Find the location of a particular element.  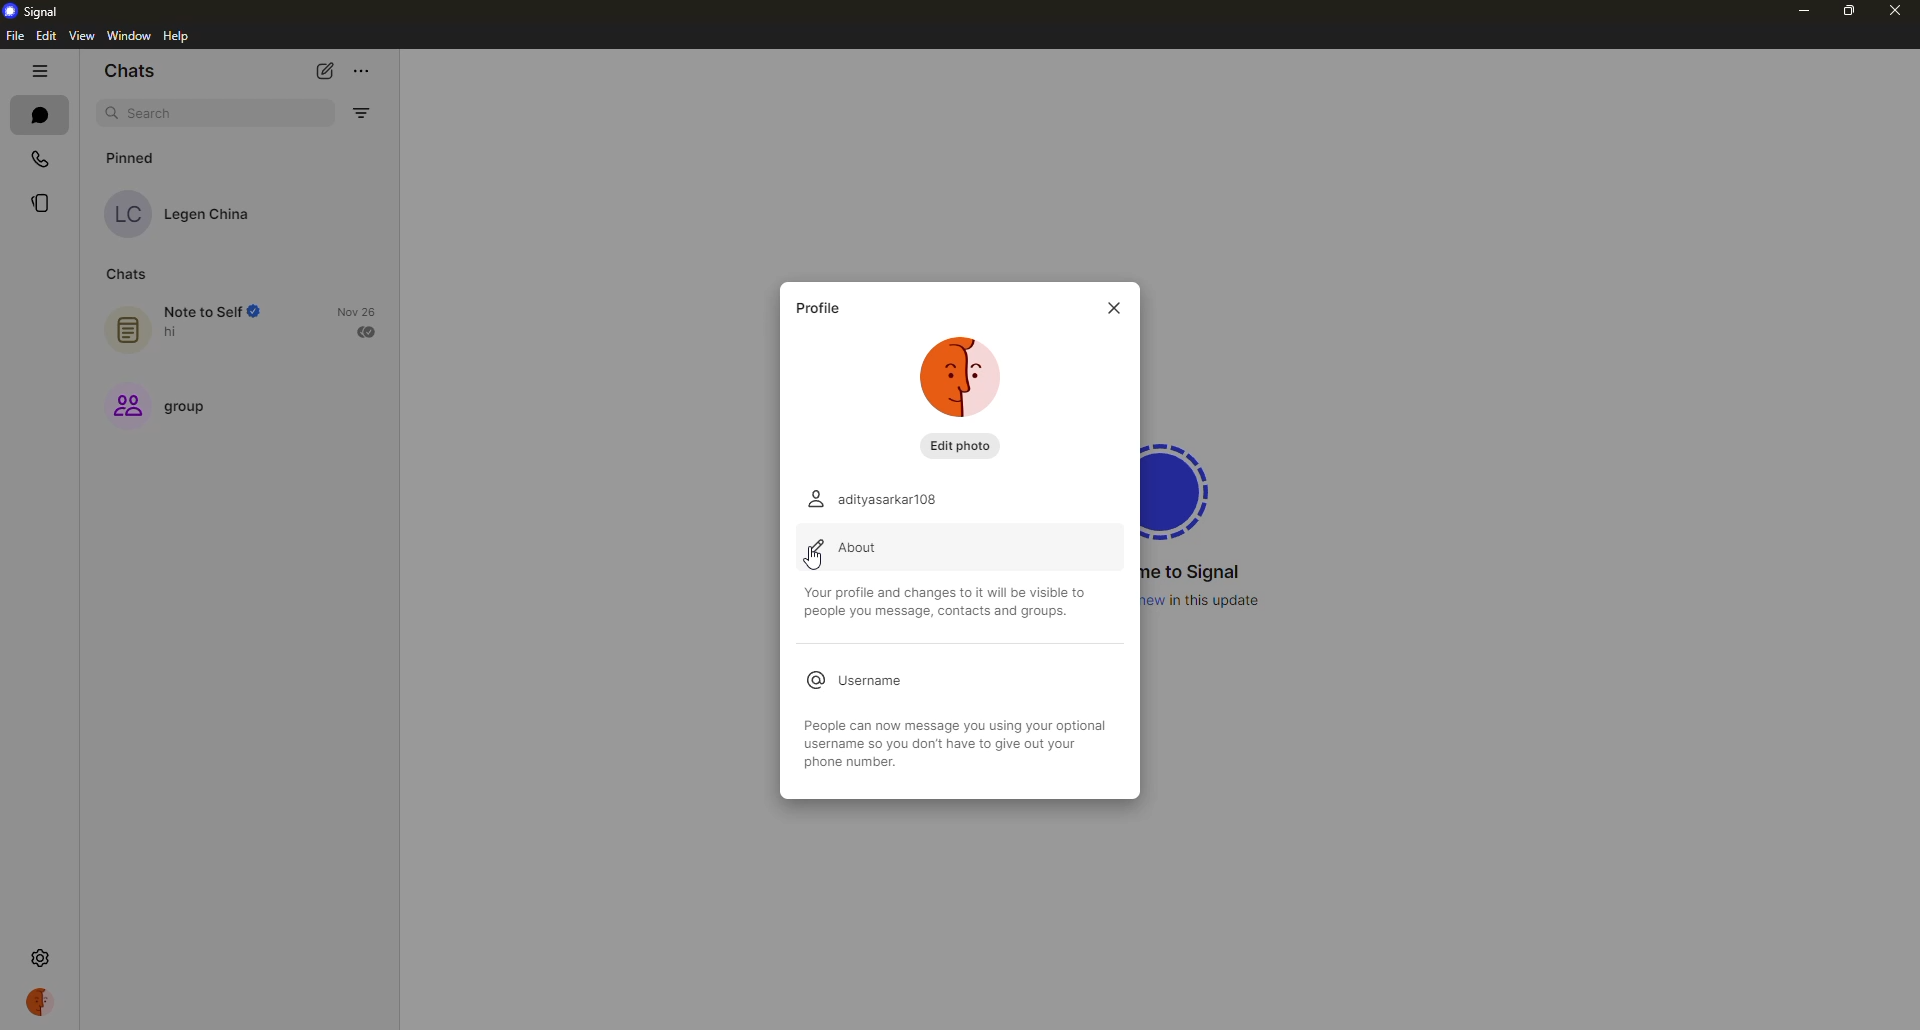

settings is located at coordinates (40, 956).